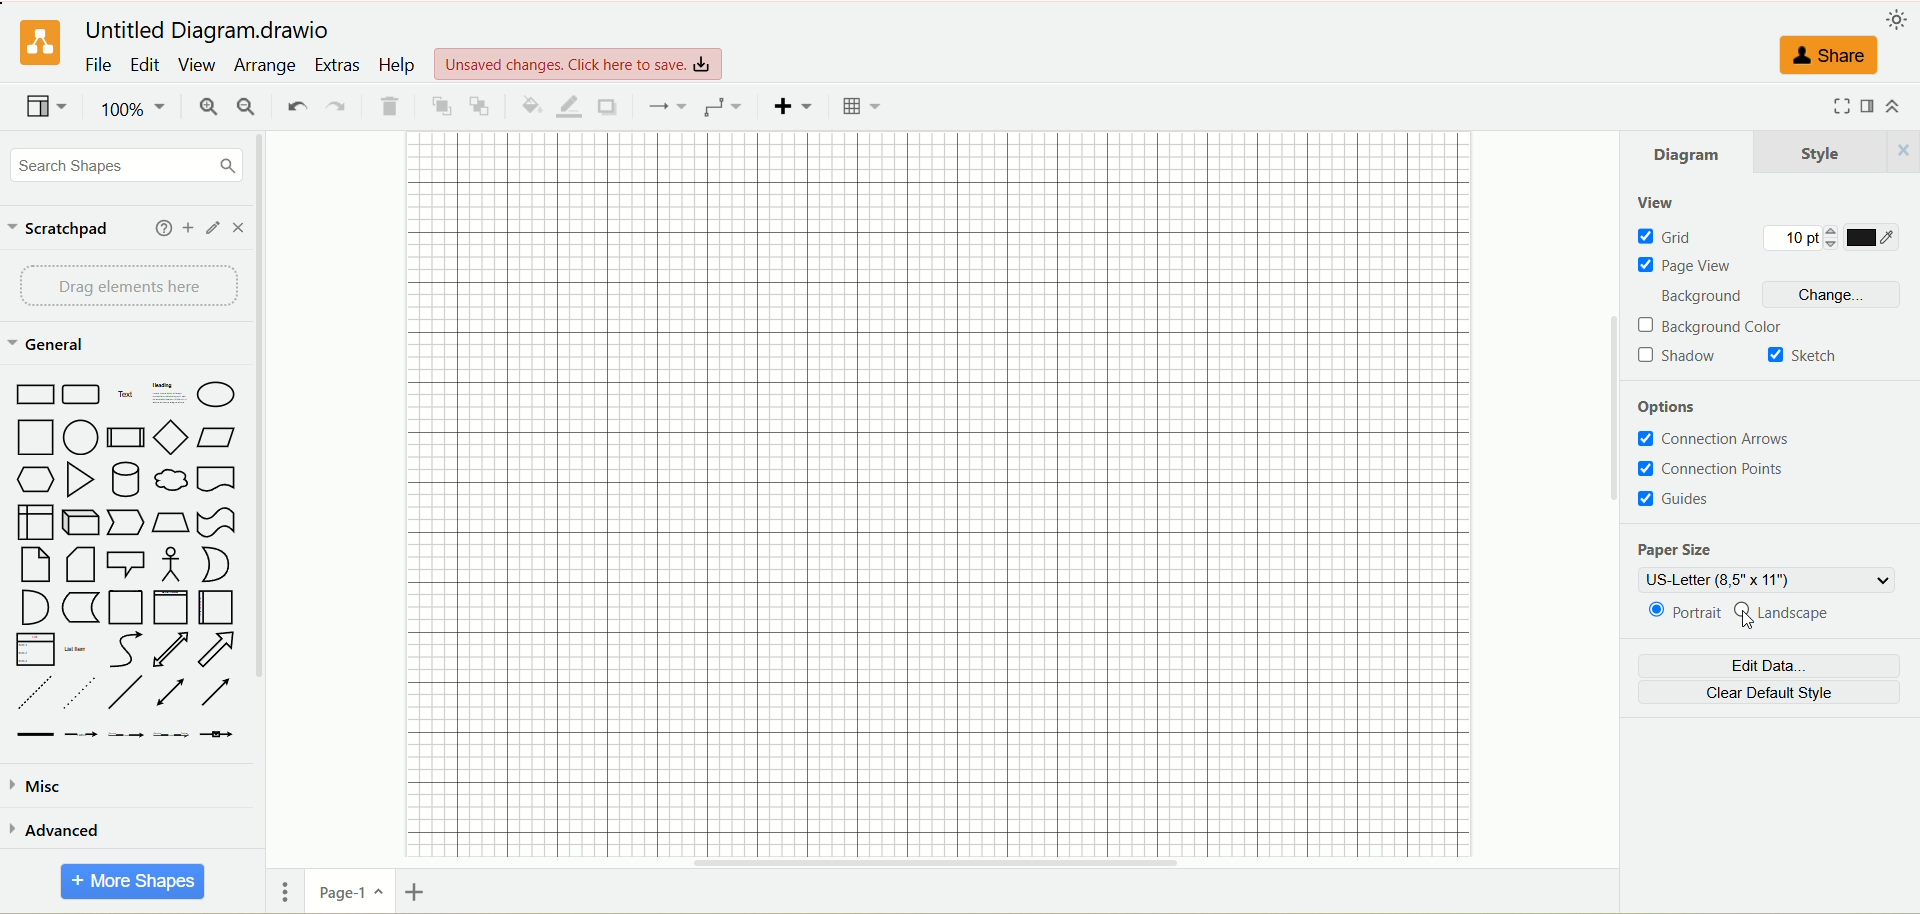  I want to click on share, so click(1827, 56).